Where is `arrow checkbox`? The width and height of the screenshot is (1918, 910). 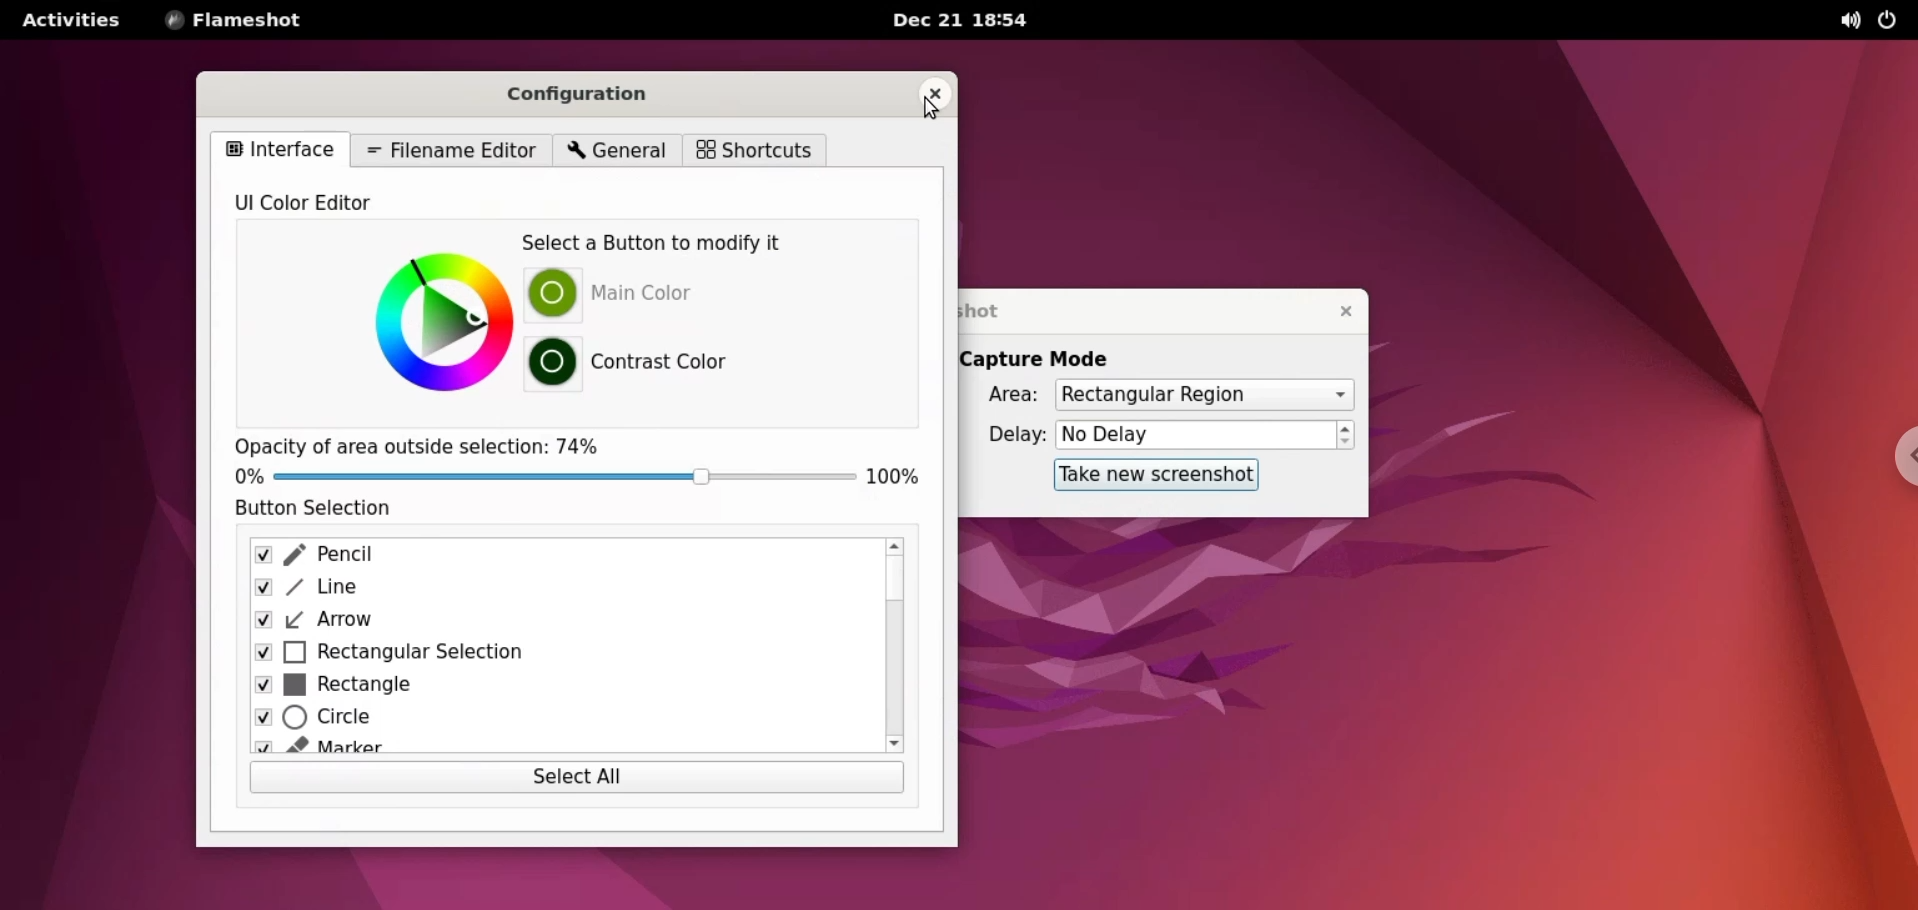 arrow checkbox is located at coordinates (550, 623).